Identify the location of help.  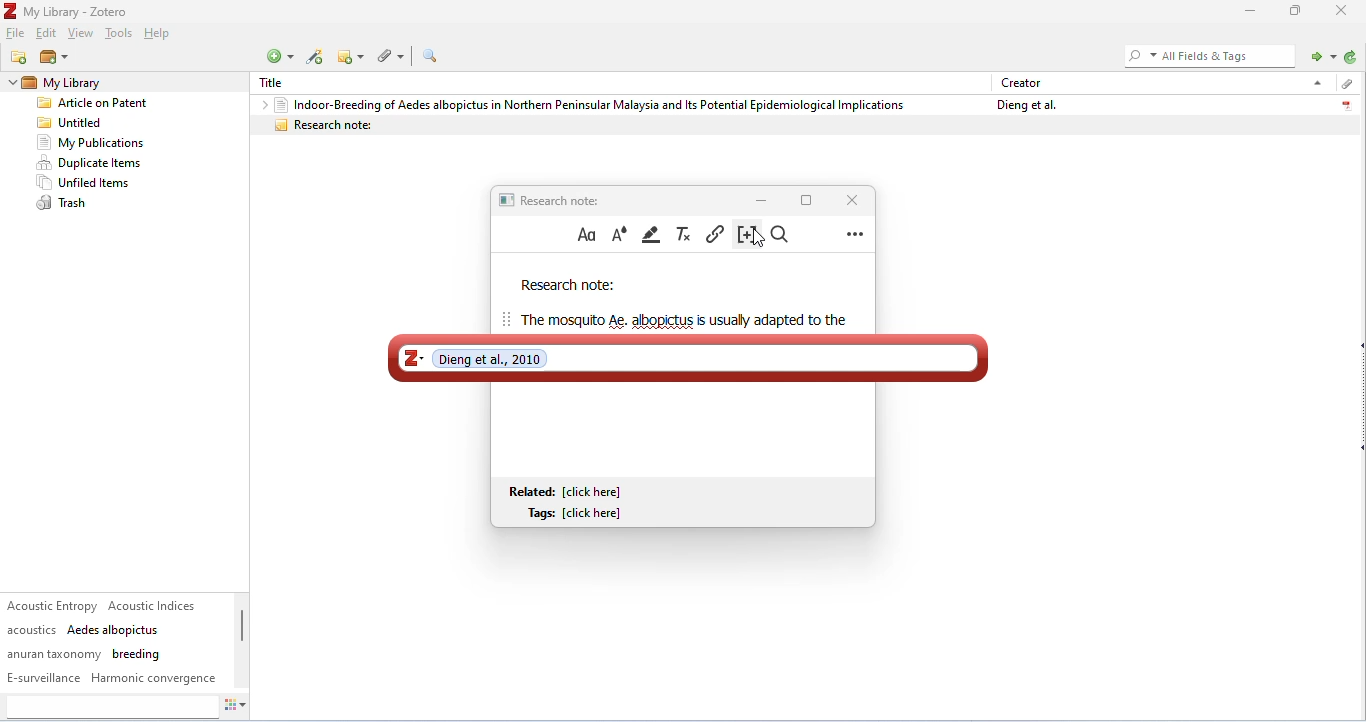
(160, 35).